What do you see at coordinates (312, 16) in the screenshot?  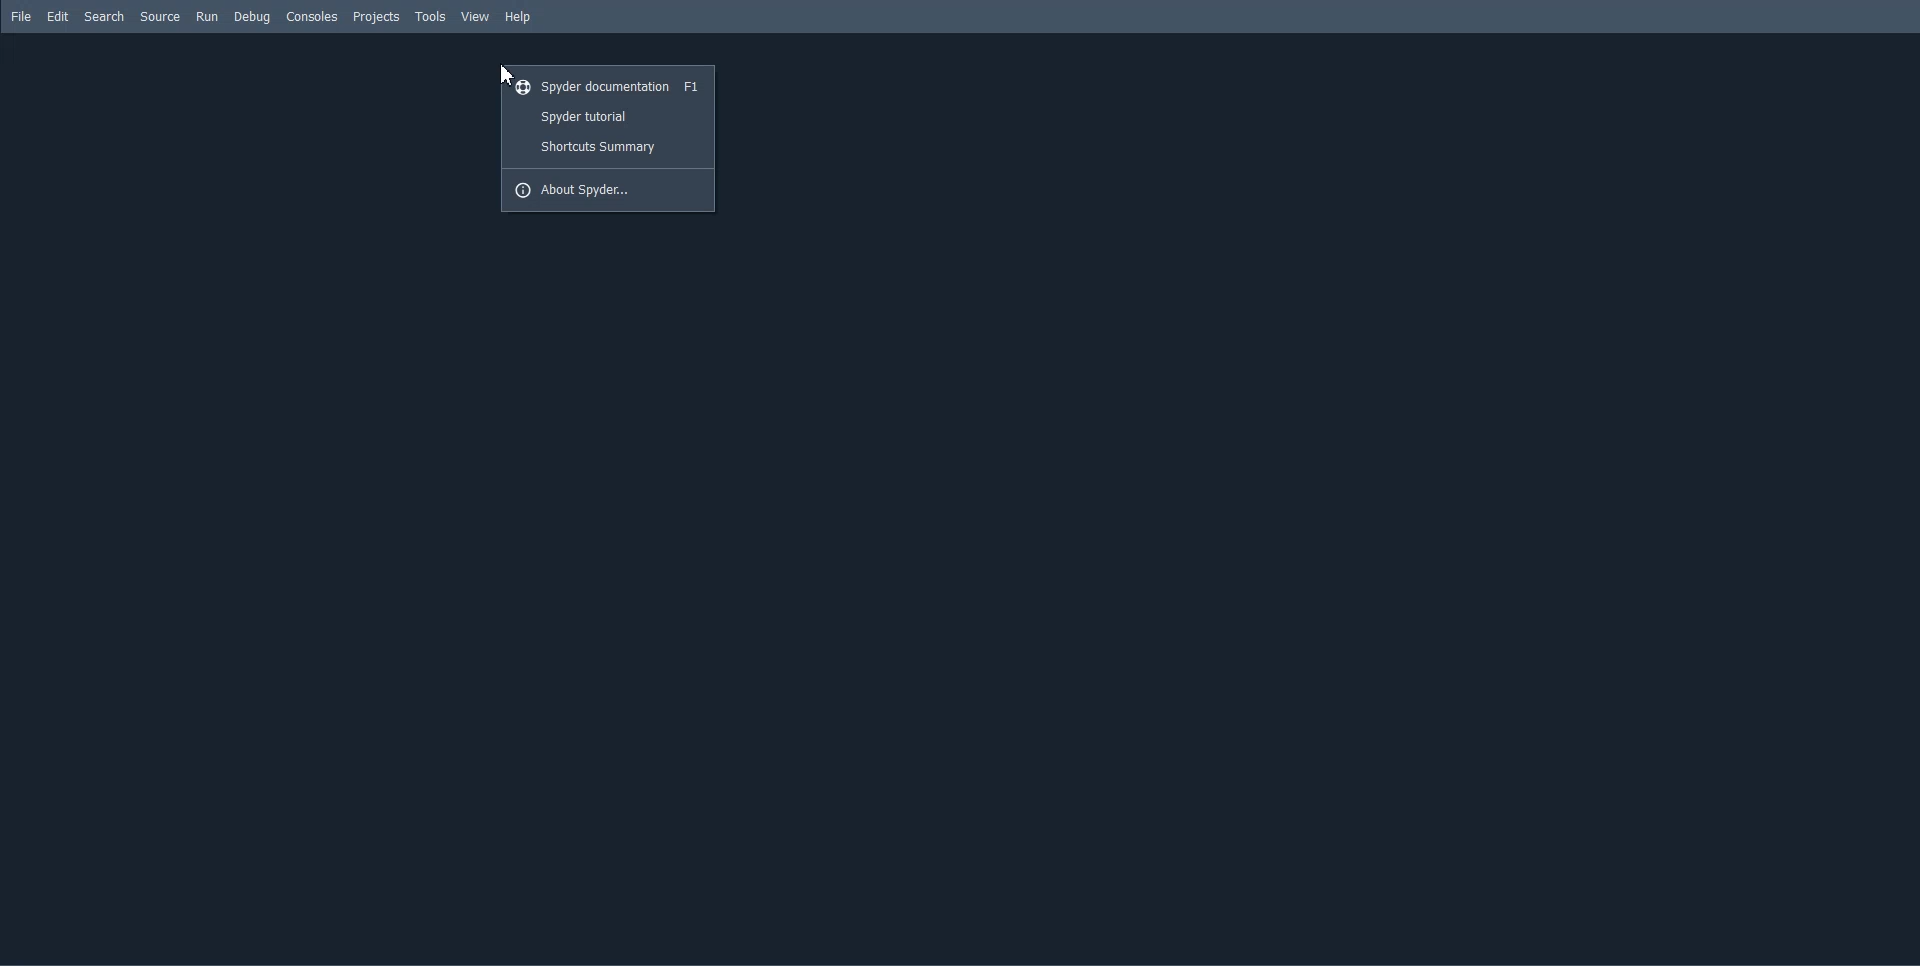 I see `Consoles` at bounding box center [312, 16].